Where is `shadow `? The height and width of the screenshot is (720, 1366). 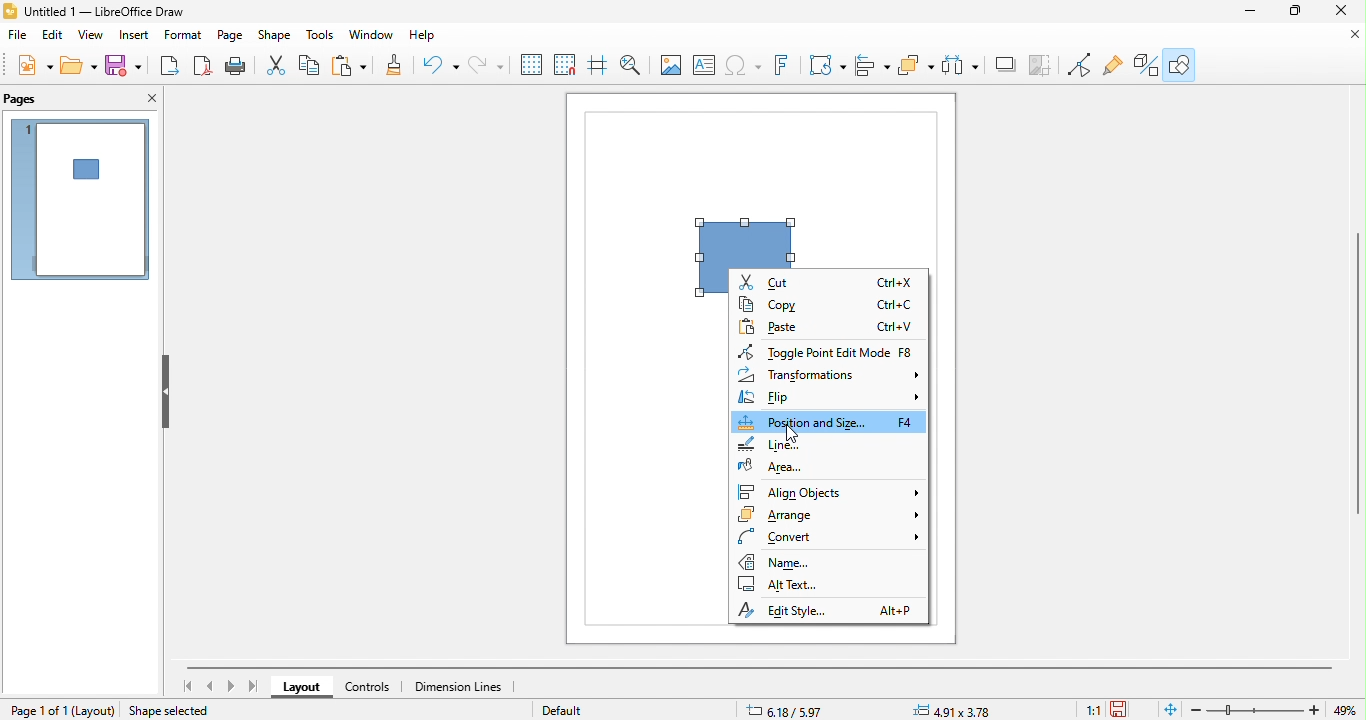 shadow  is located at coordinates (960, 66).